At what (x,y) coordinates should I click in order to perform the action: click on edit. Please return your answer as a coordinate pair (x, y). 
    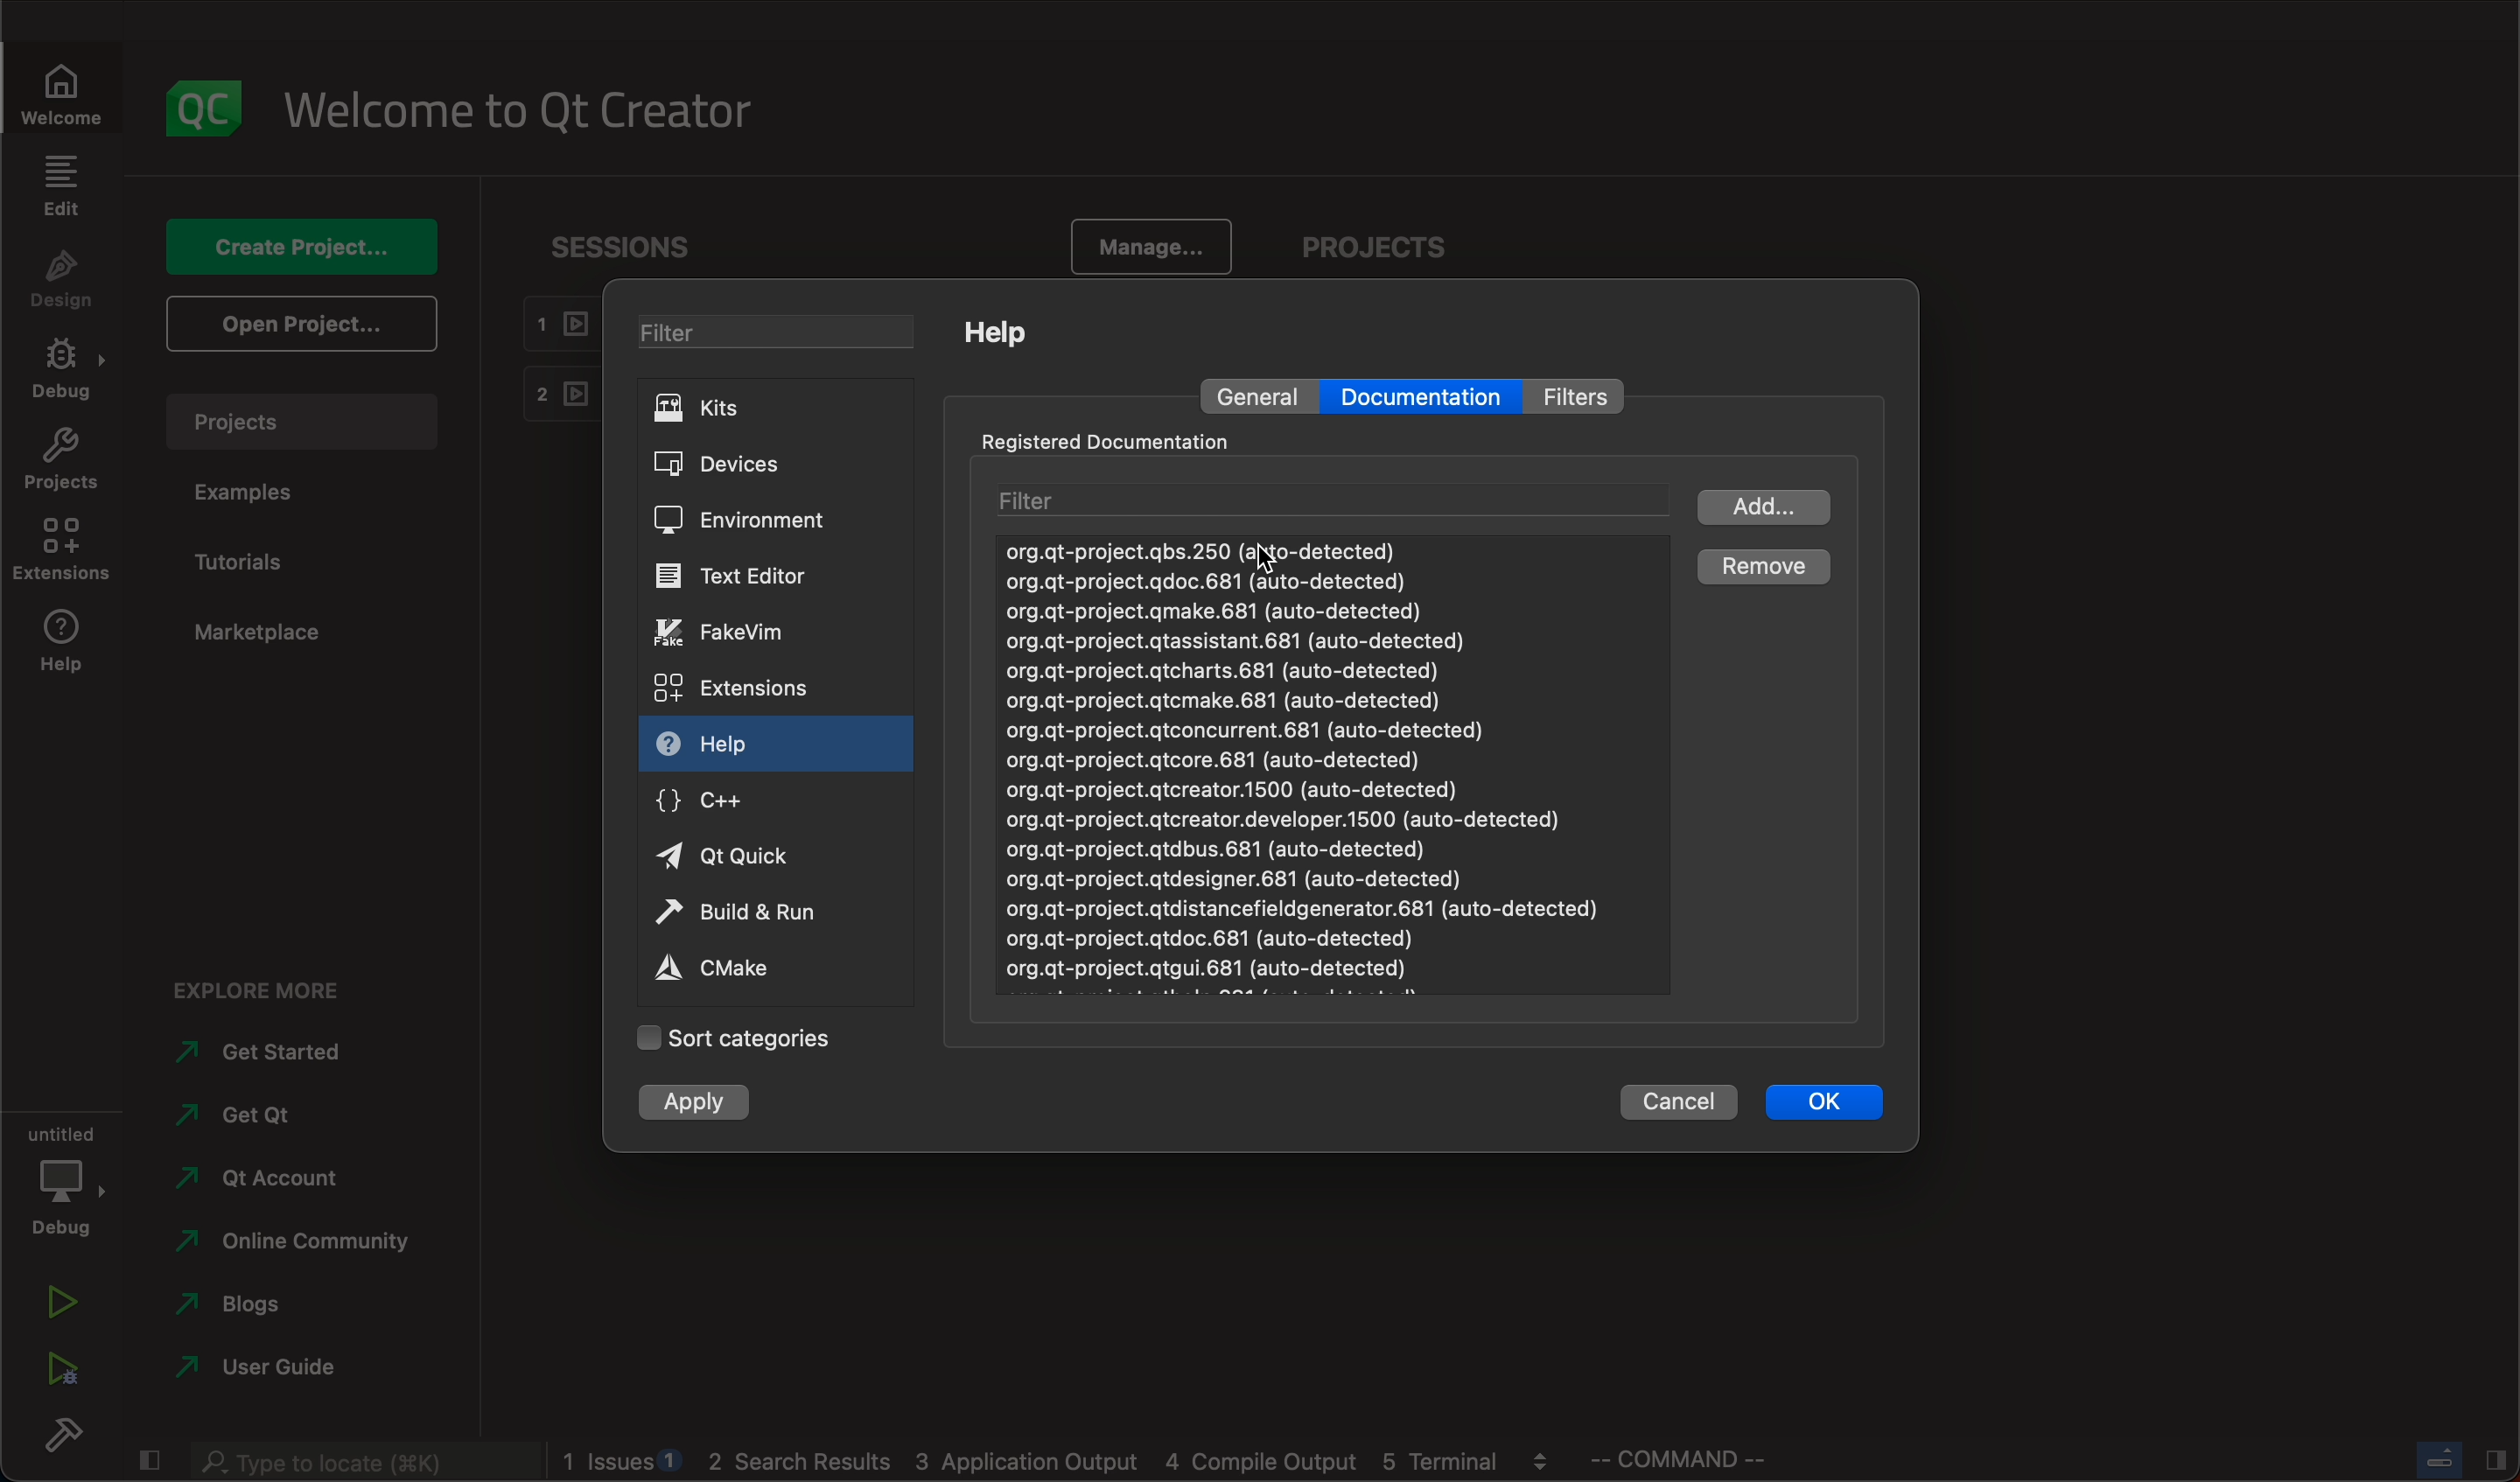
    Looking at the image, I should click on (67, 191).